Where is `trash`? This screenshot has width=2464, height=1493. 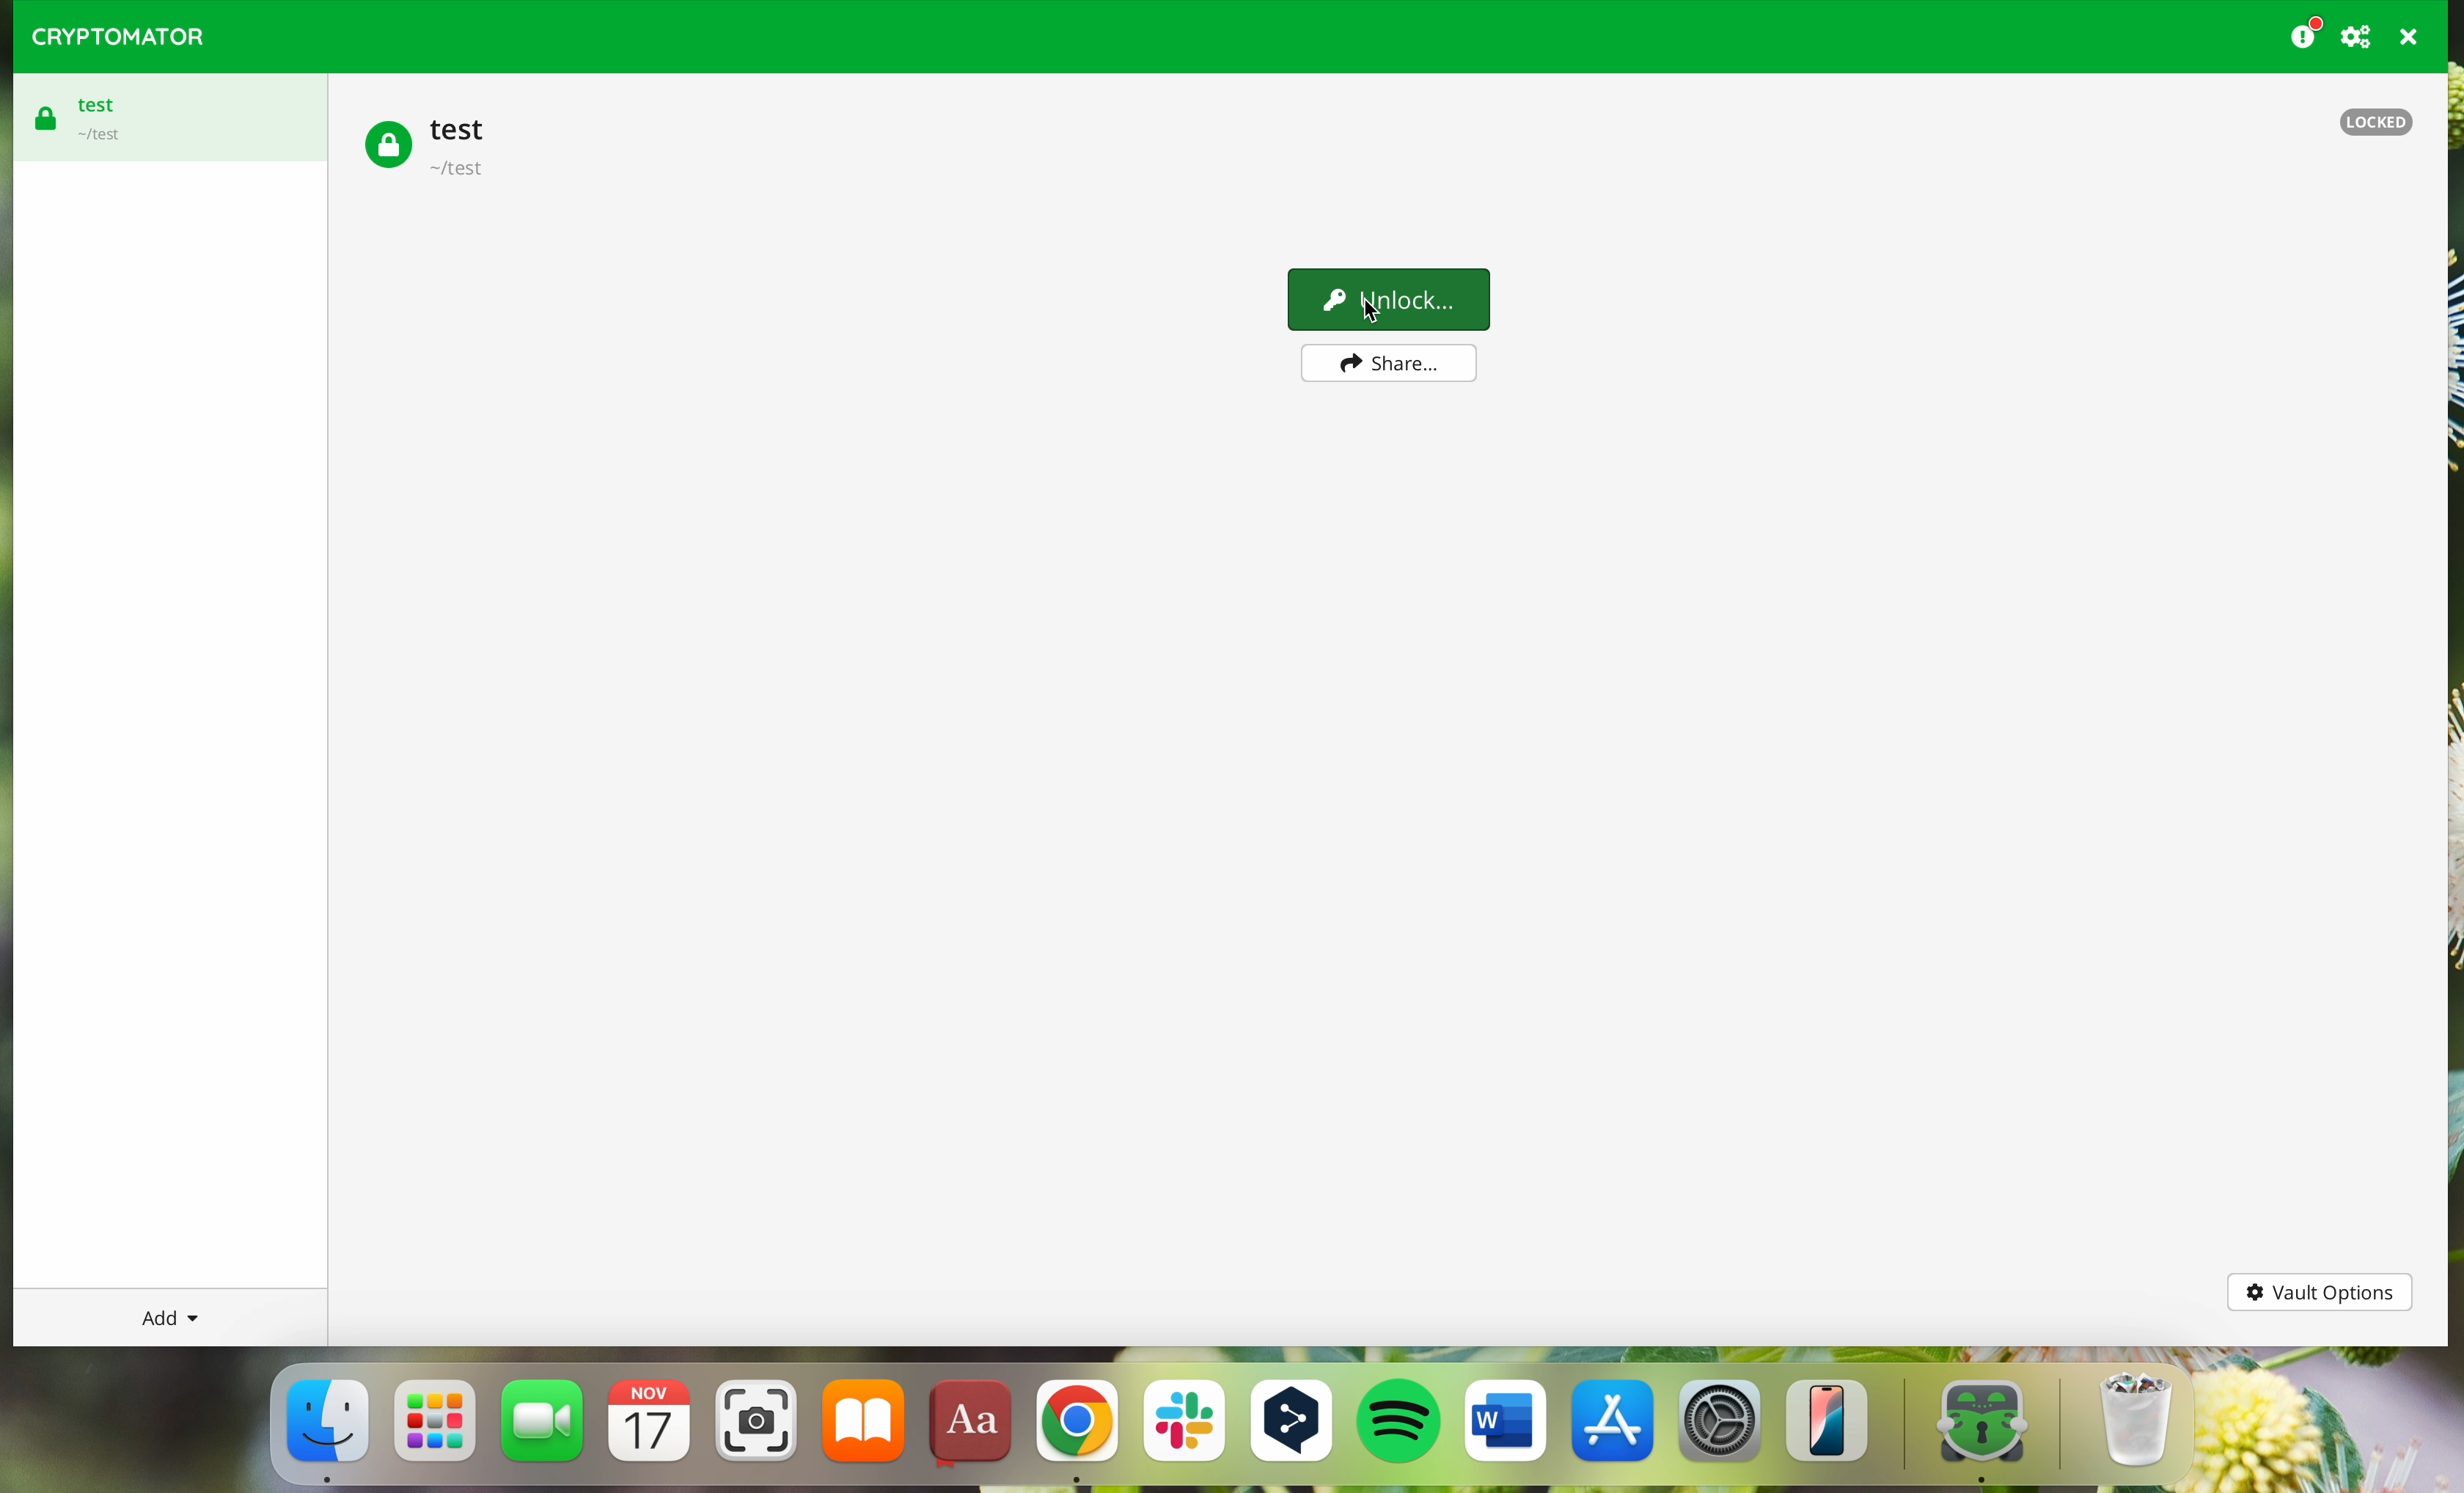
trash is located at coordinates (2131, 1428).